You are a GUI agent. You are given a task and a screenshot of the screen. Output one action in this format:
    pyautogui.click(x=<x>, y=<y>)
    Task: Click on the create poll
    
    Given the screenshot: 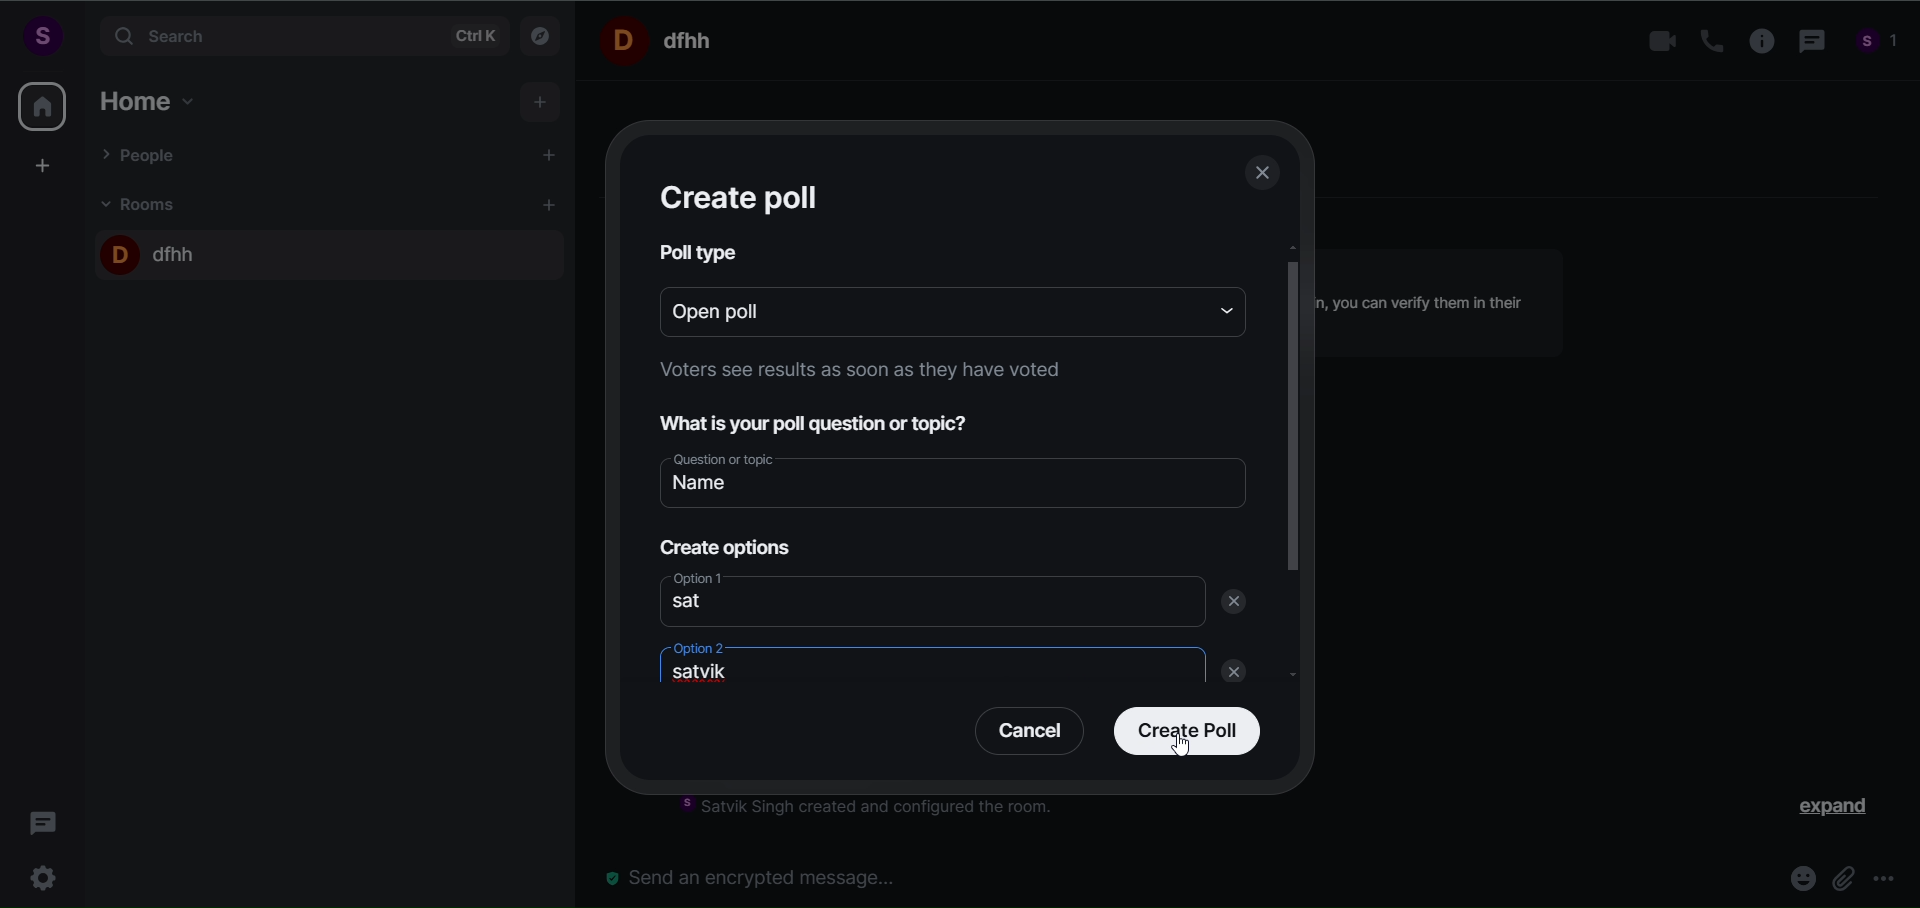 What is the action you would take?
    pyautogui.click(x=1182, y=733)
    